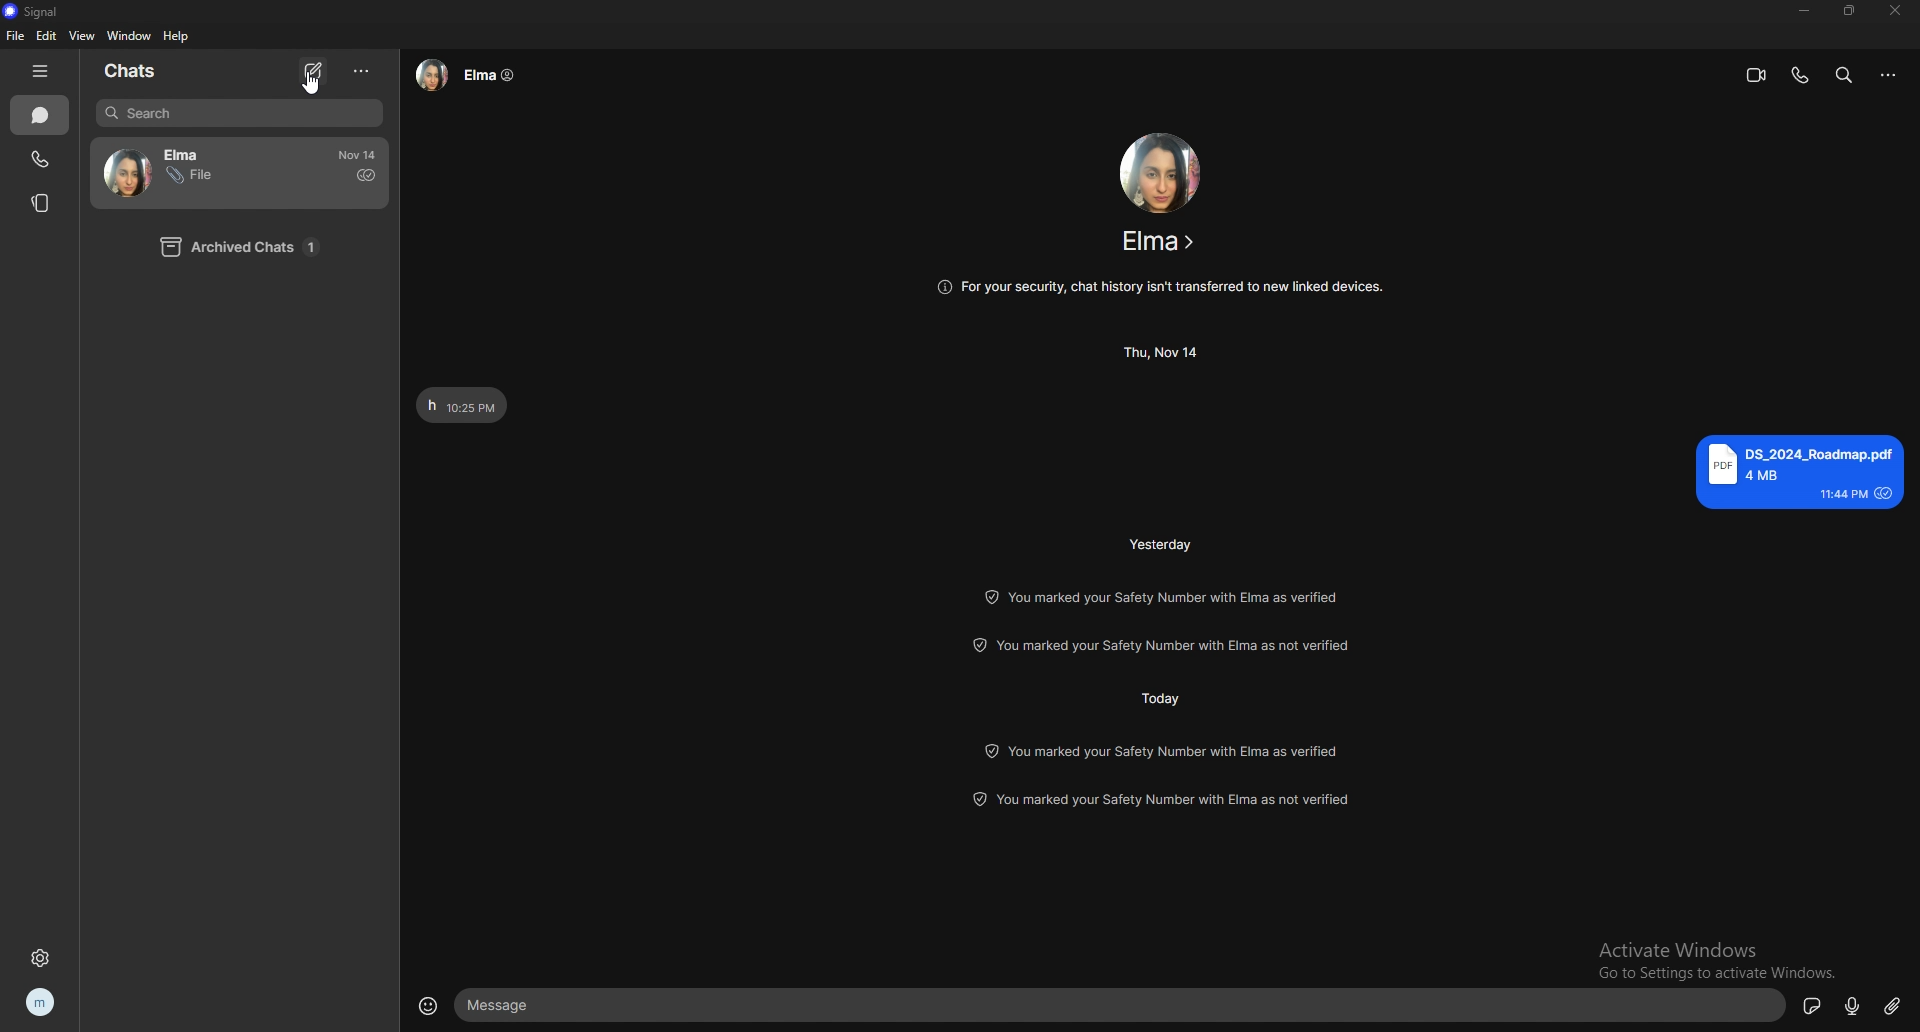  I want to click on delivered, so click(367, 176).